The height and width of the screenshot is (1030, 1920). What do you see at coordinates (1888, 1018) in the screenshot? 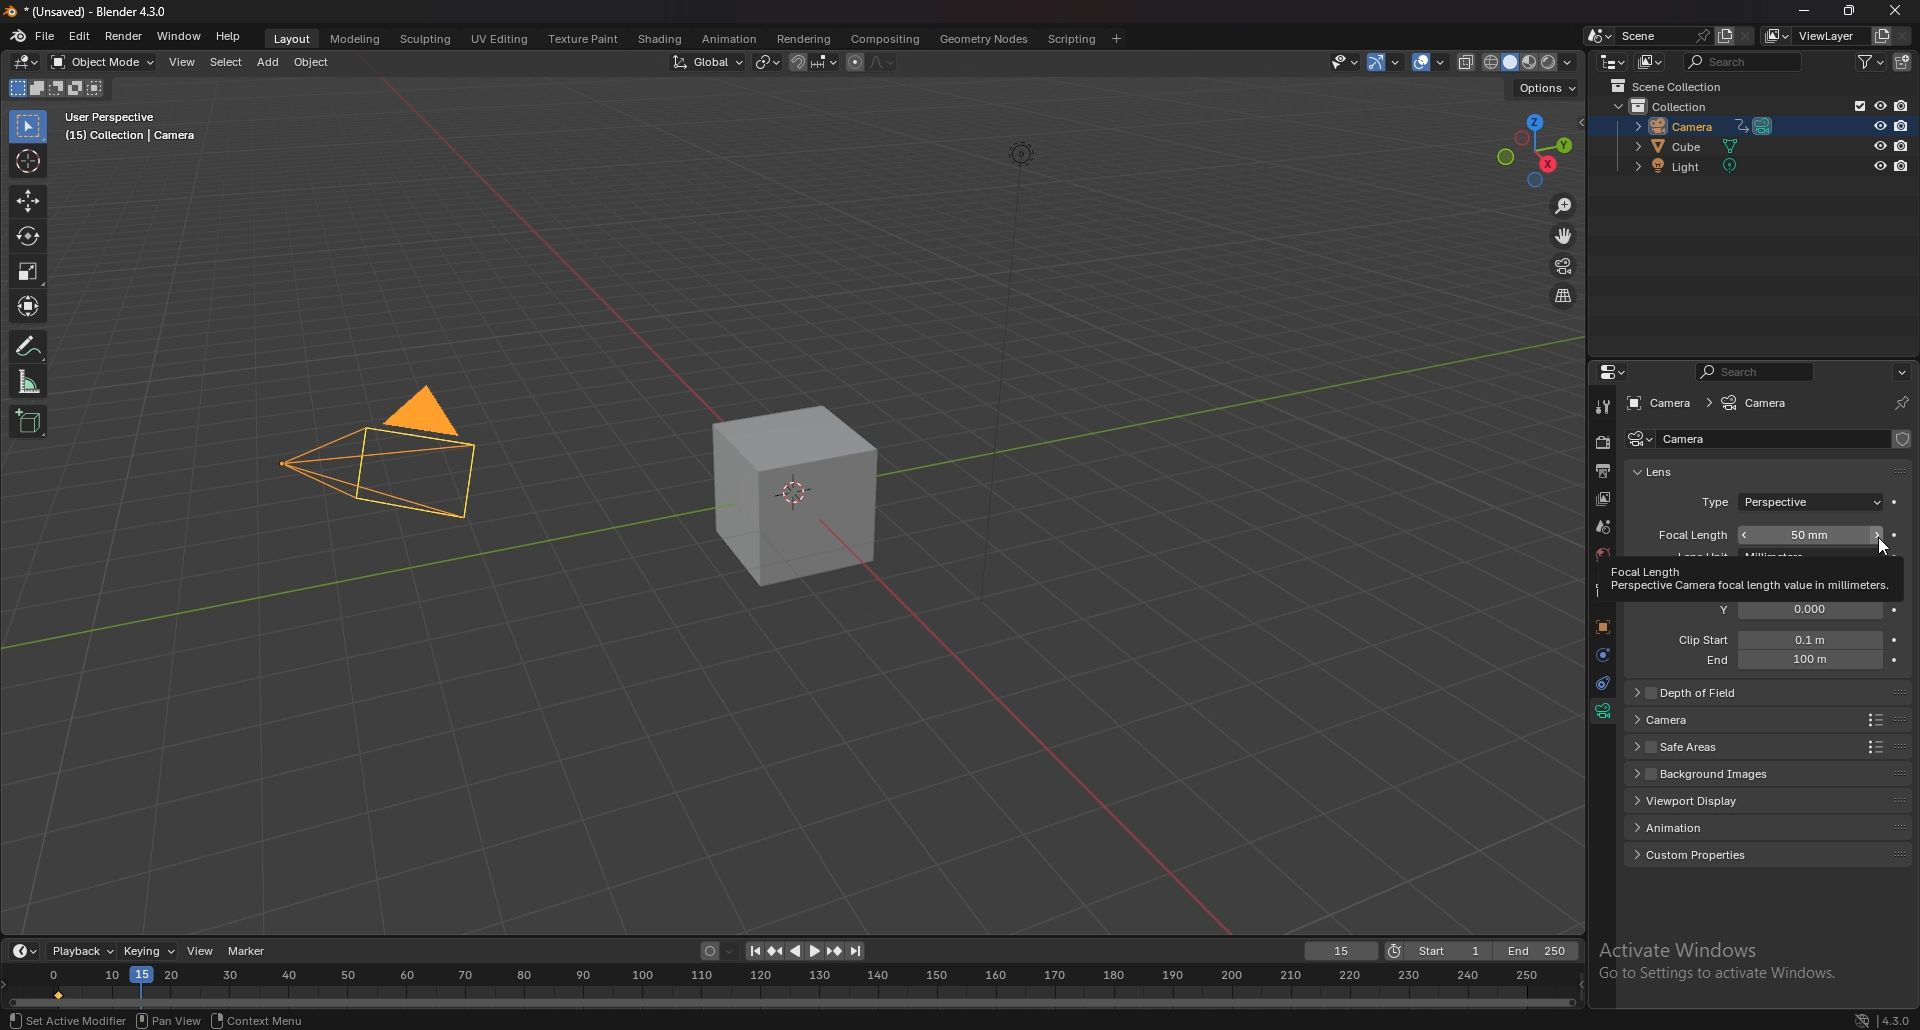
I see `` at bounding box center [1888, 1018].